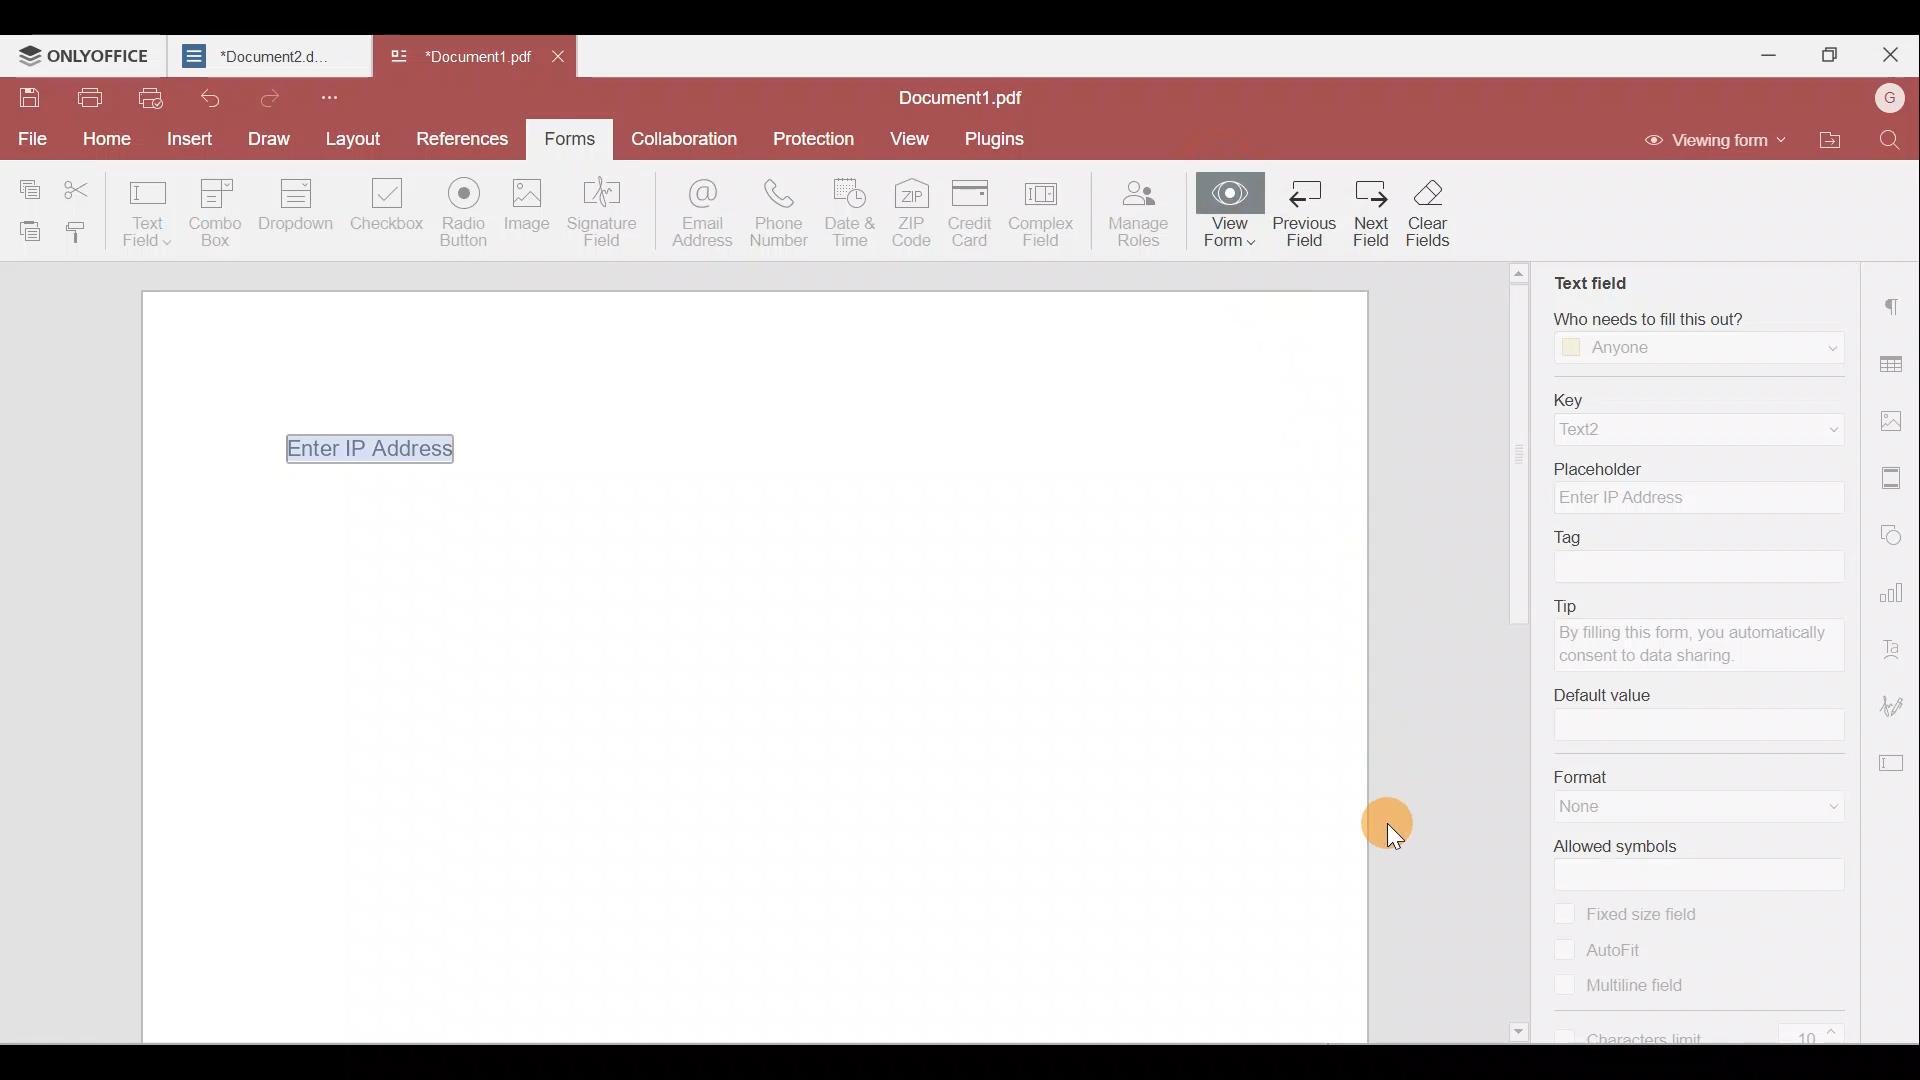  Describe the element at coordinates (1895, 591) in the screenshot. I see `Chart settings` at that location.